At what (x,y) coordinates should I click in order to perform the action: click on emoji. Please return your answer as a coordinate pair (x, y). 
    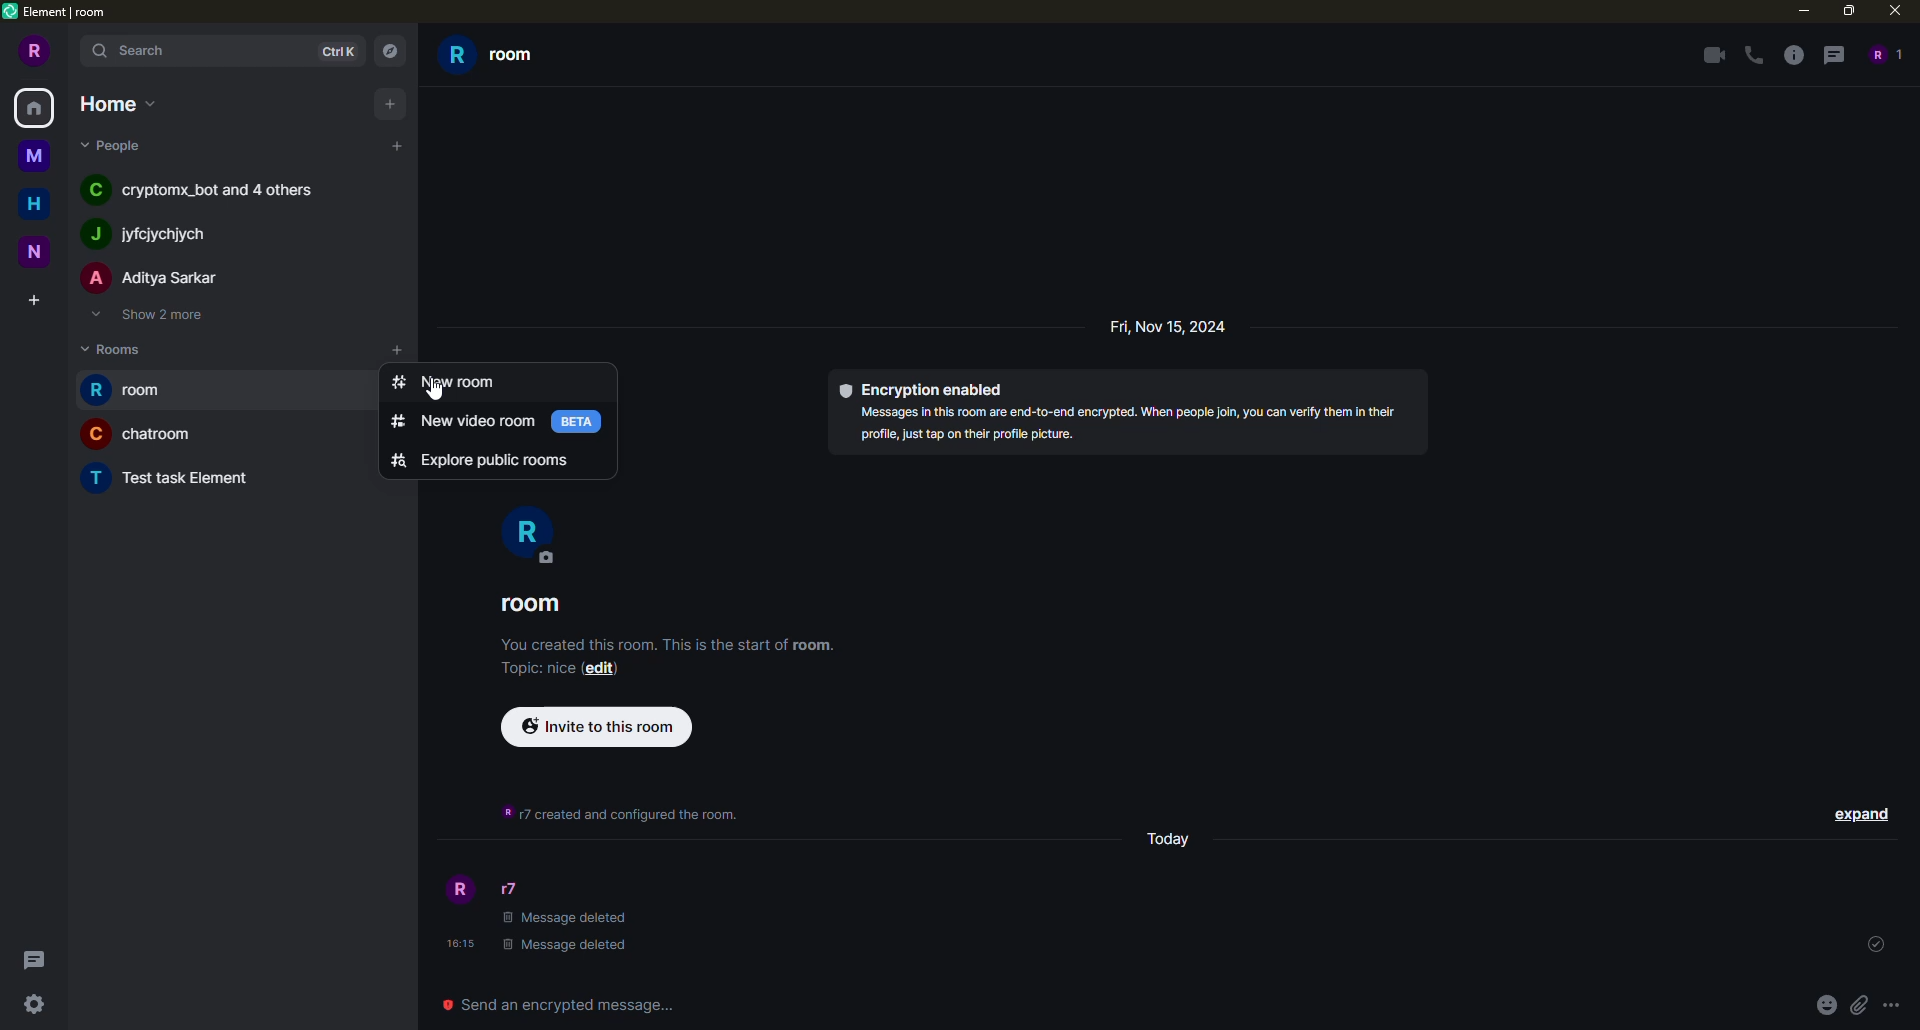
    Looking at the image, I should click on (1826, 1005).